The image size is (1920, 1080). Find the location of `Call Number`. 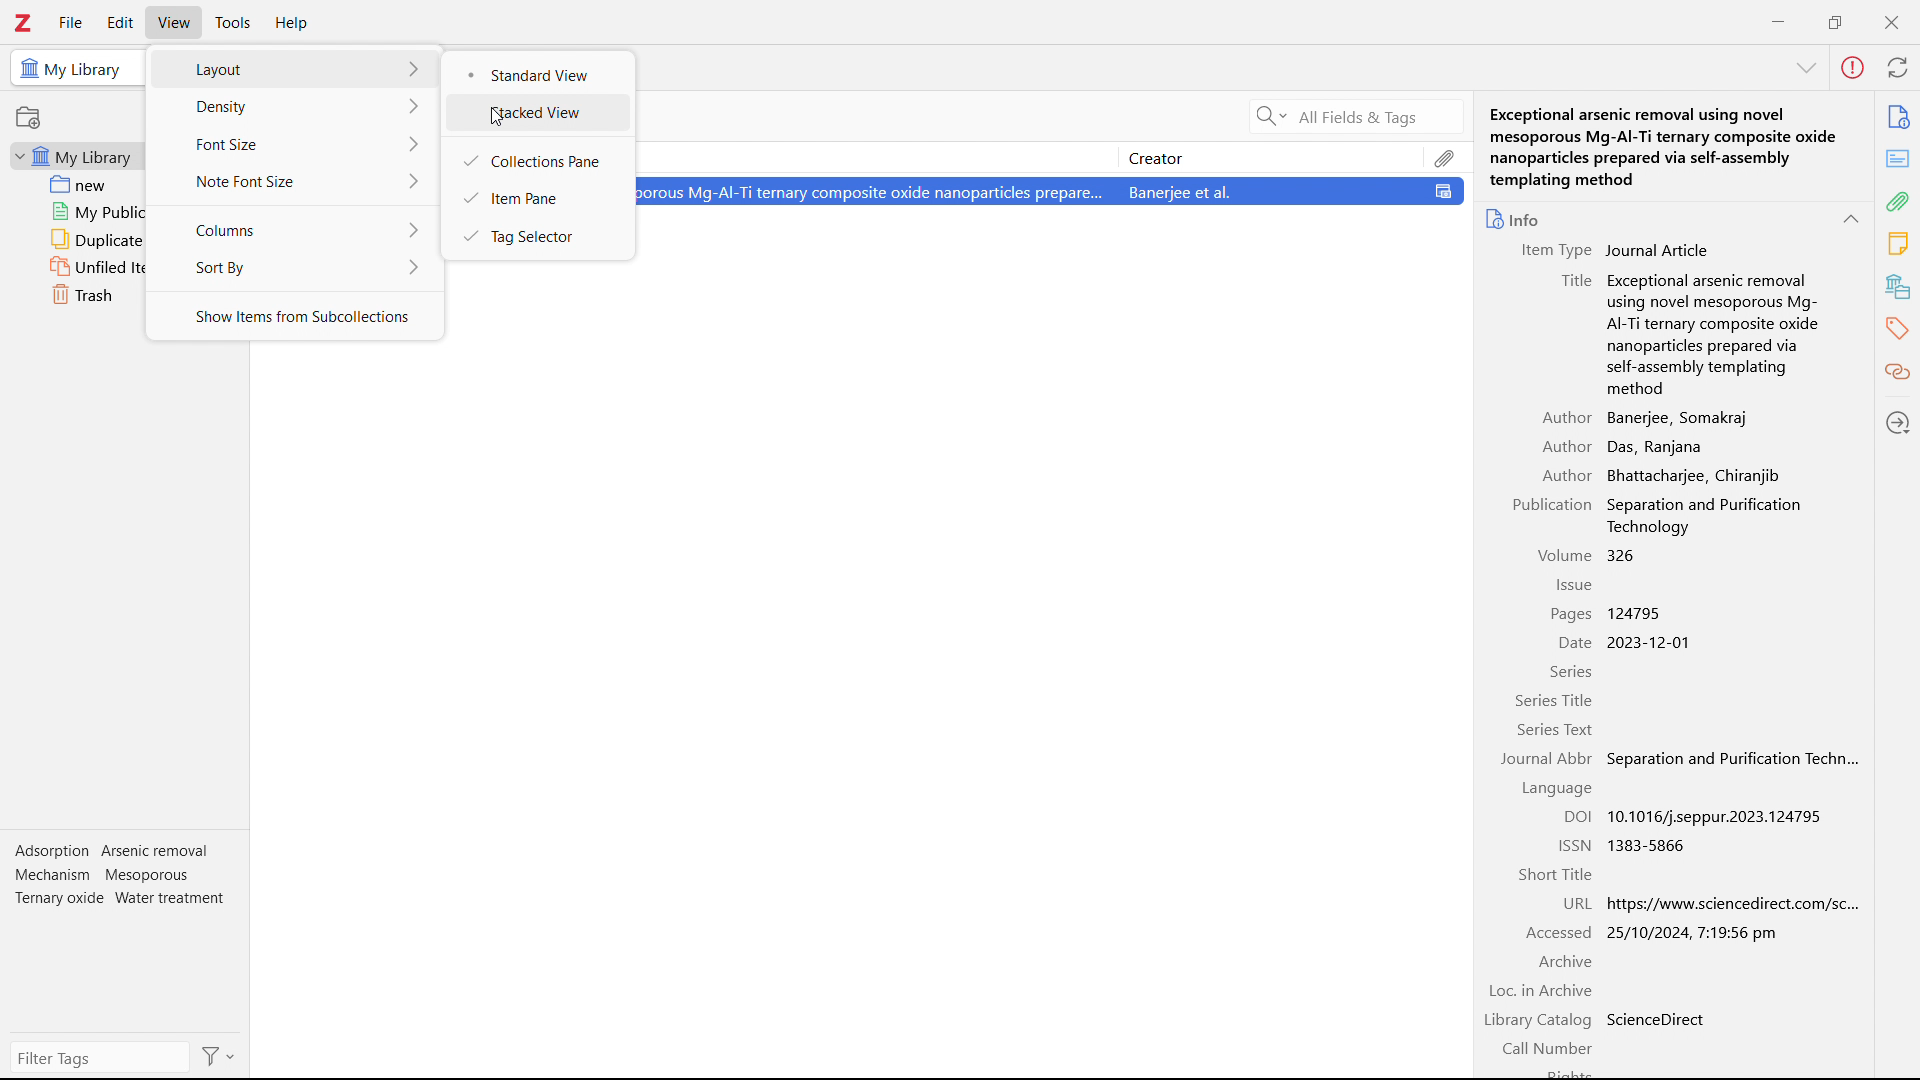

Call Number is located at coordinates (1547, 1045).